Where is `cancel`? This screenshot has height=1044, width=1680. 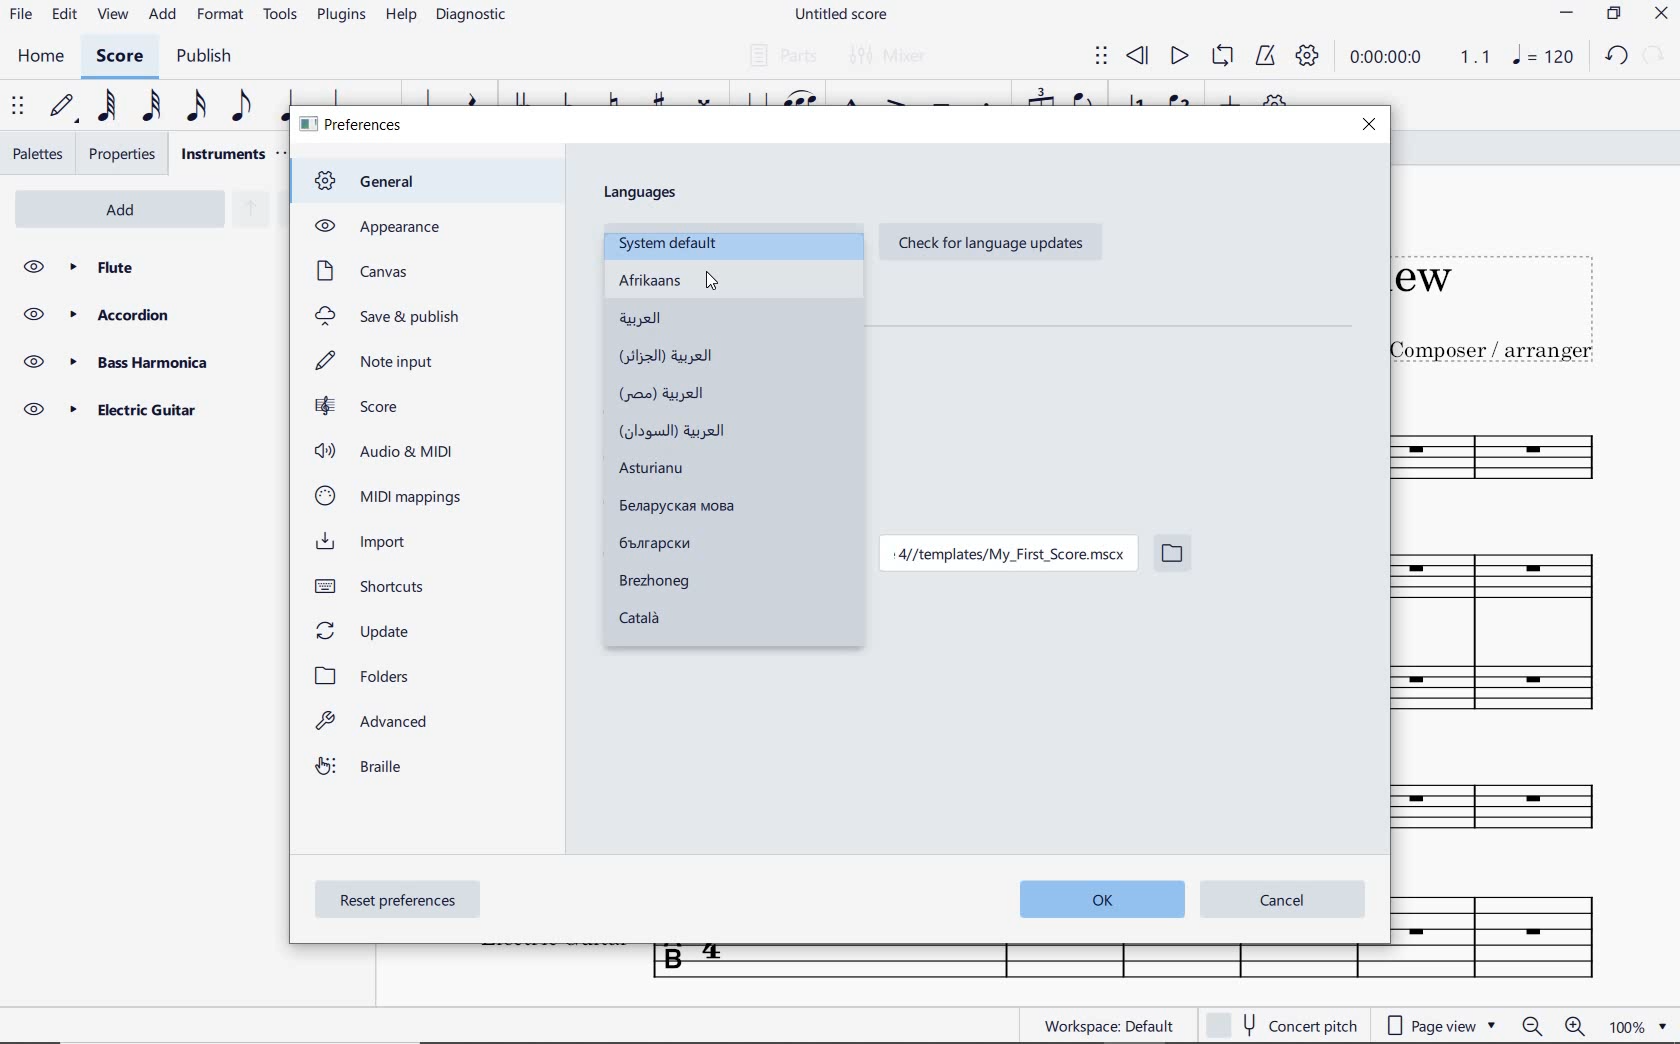 cancel is located at coordinates (1282, 900).